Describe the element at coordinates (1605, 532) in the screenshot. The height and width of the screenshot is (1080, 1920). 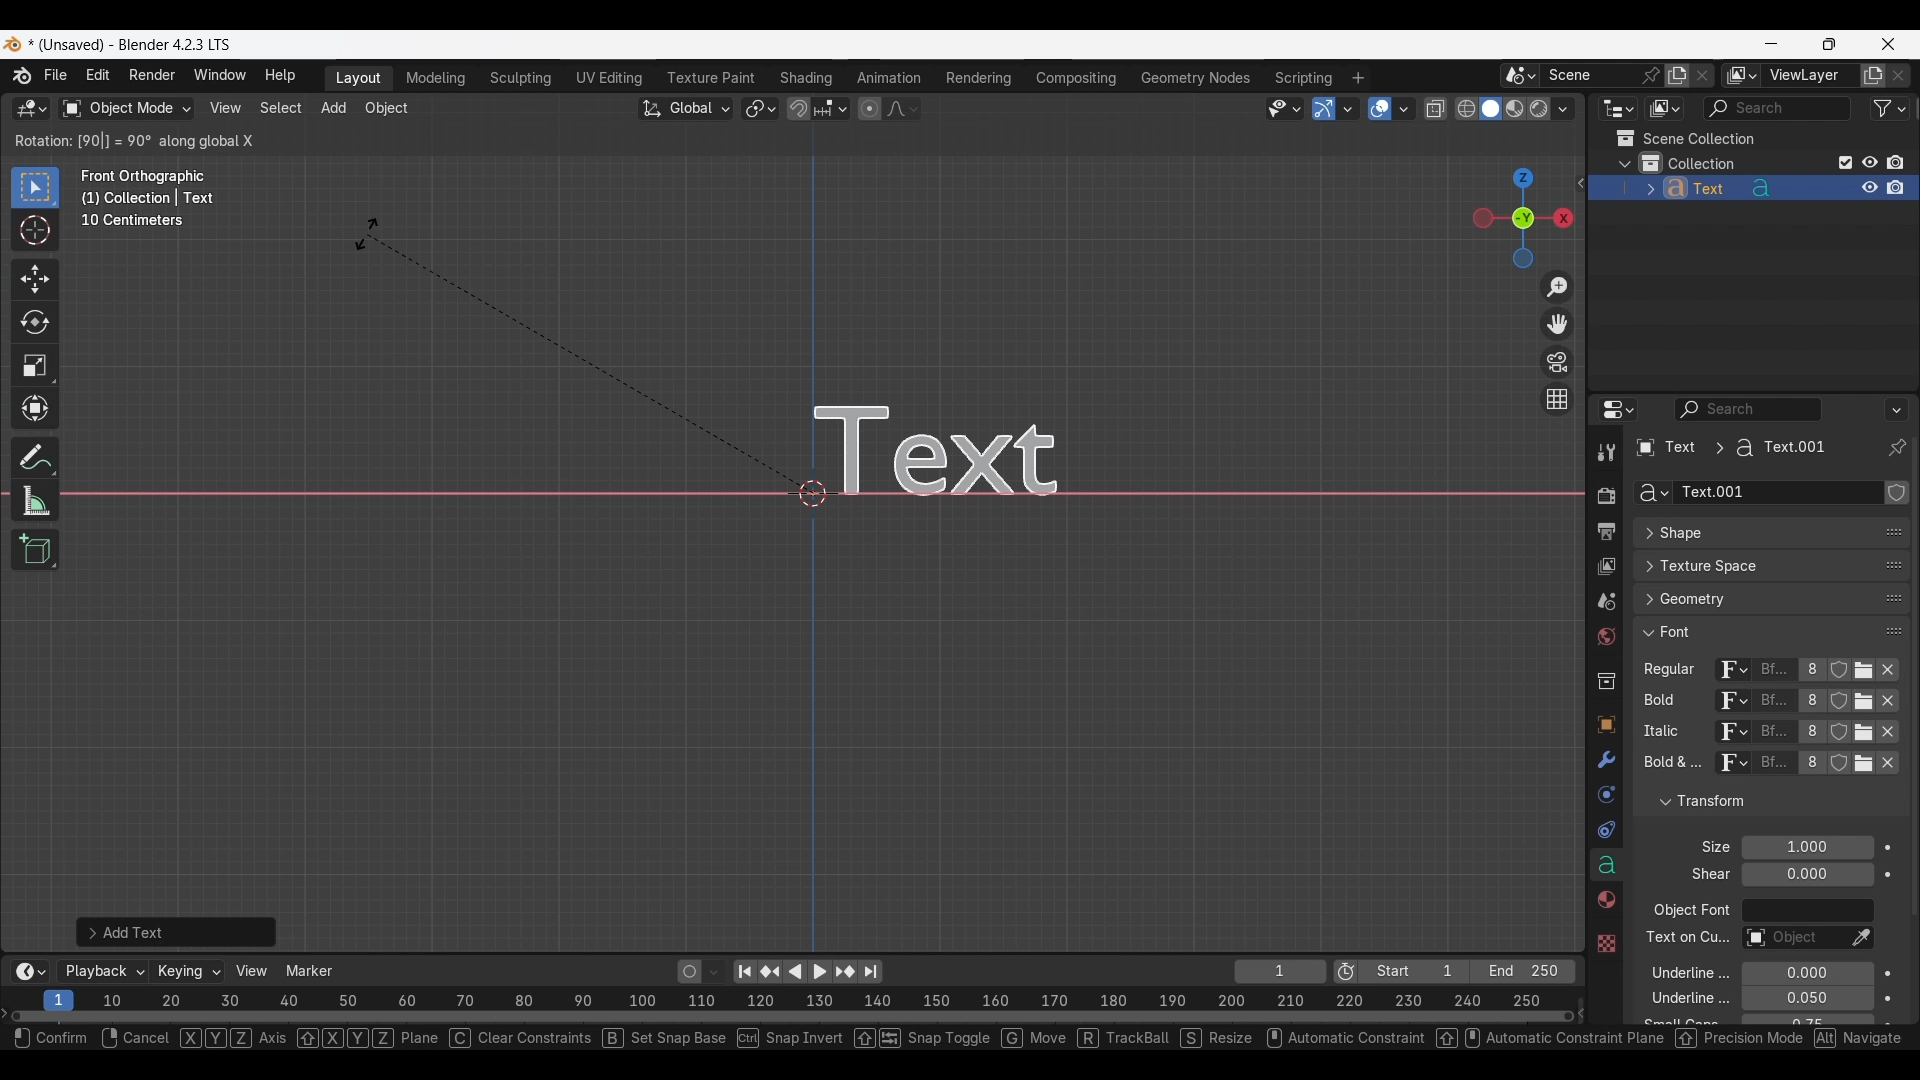
I see `Output` at that location.